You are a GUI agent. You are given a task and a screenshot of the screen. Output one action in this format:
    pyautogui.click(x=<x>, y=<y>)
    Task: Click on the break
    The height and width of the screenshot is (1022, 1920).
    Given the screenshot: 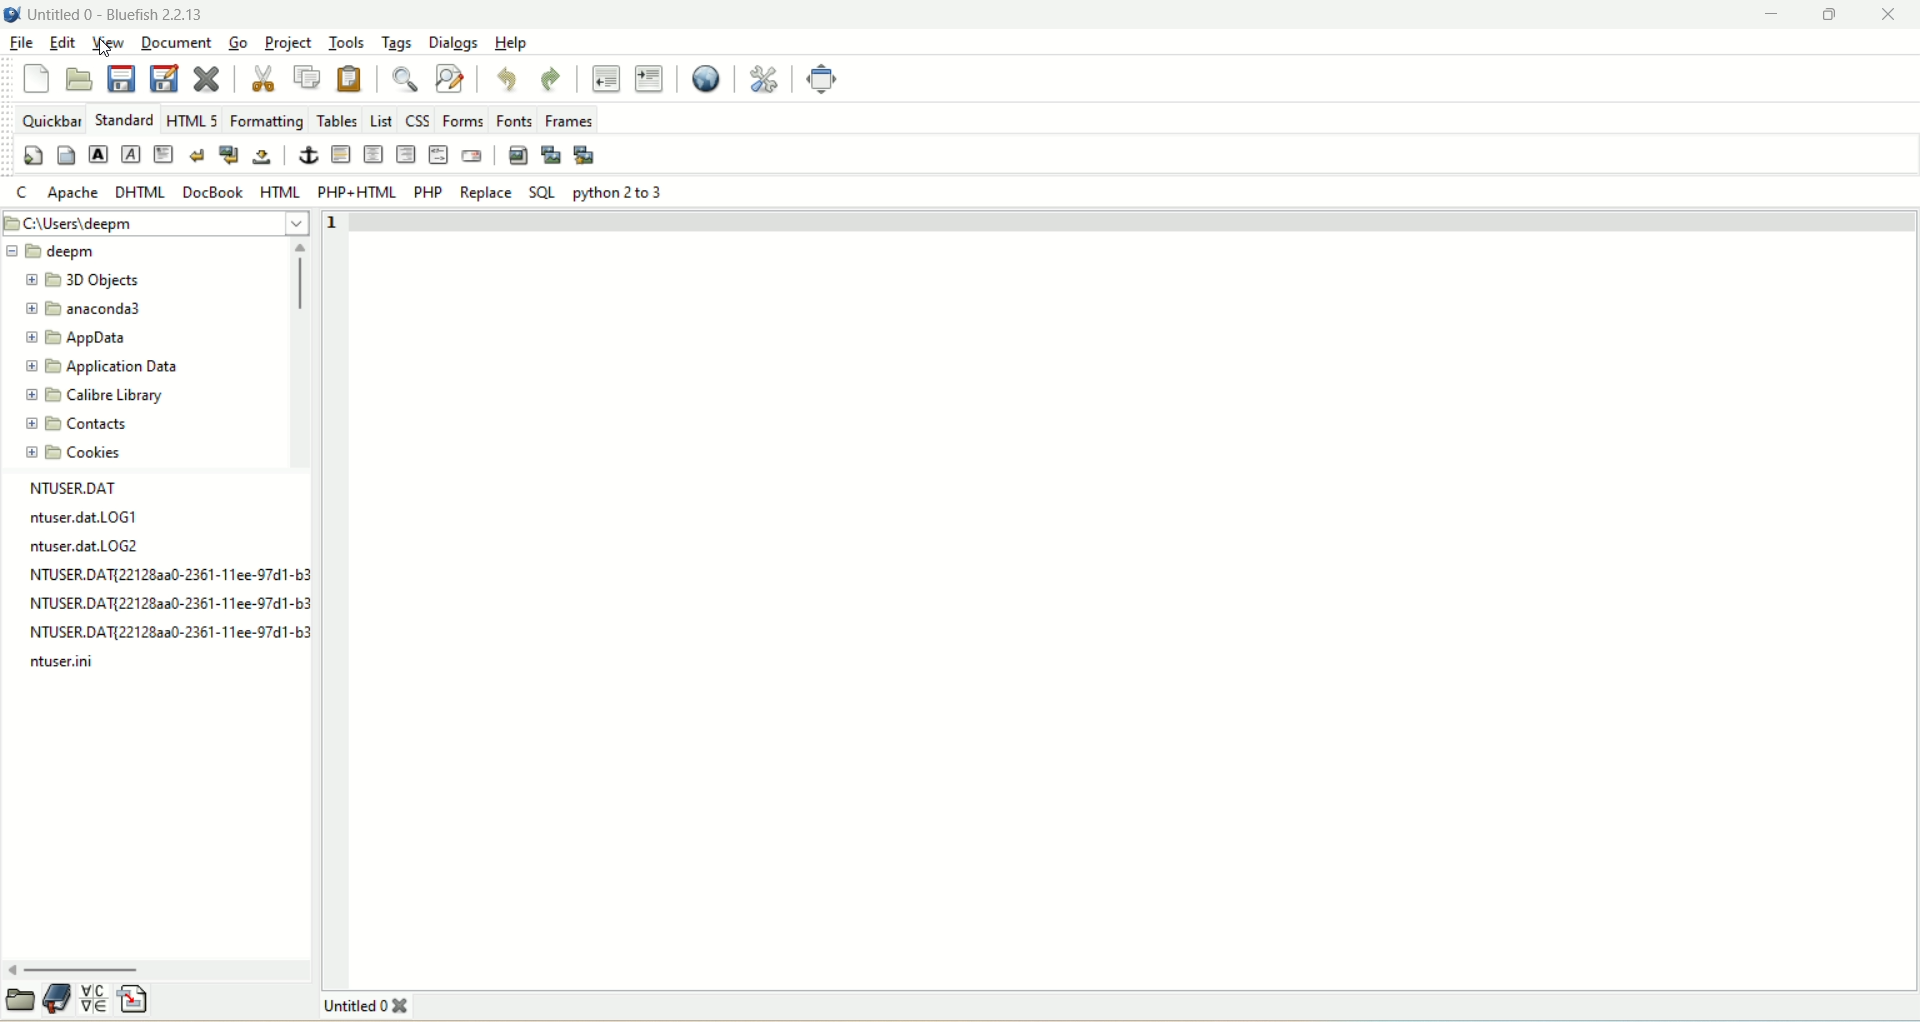 What is the action you would take?
    pyautogui.click(x=196, y=154)
    